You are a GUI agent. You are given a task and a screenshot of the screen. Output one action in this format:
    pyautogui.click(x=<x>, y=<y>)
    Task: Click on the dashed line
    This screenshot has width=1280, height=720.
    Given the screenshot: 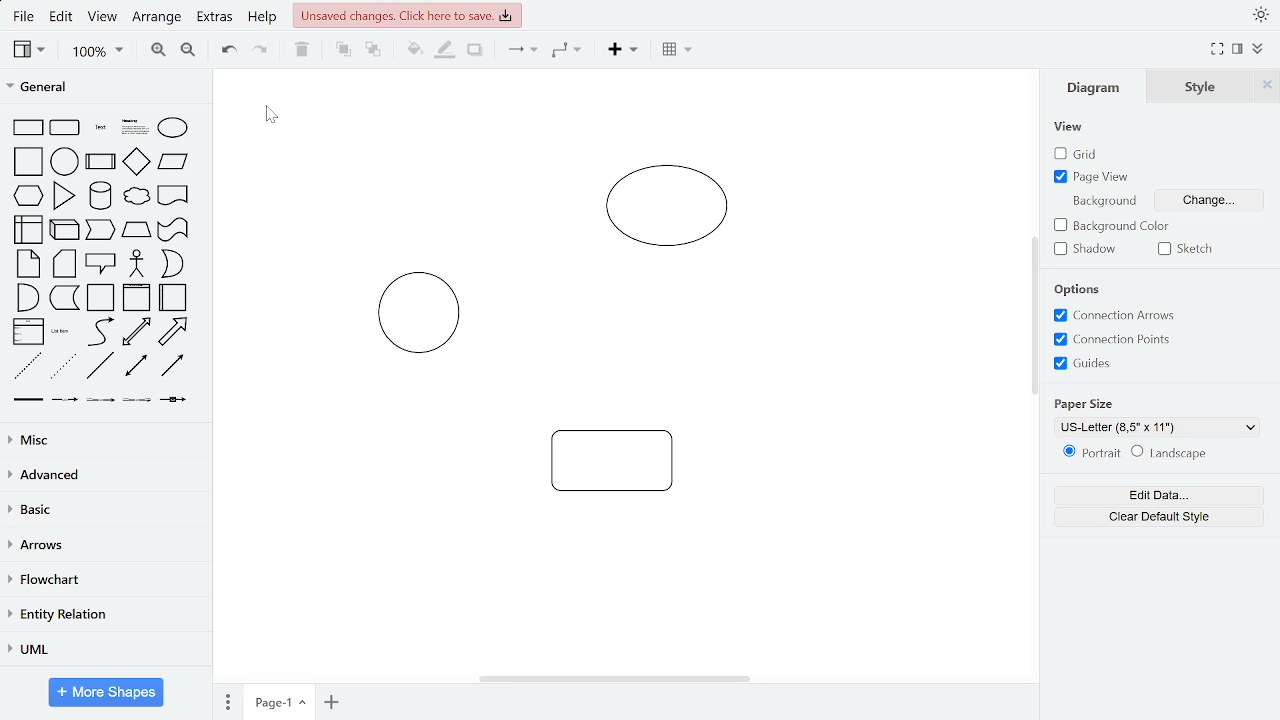 What is the action you would take?
    pyautogui.click(x=27, y=366)
    